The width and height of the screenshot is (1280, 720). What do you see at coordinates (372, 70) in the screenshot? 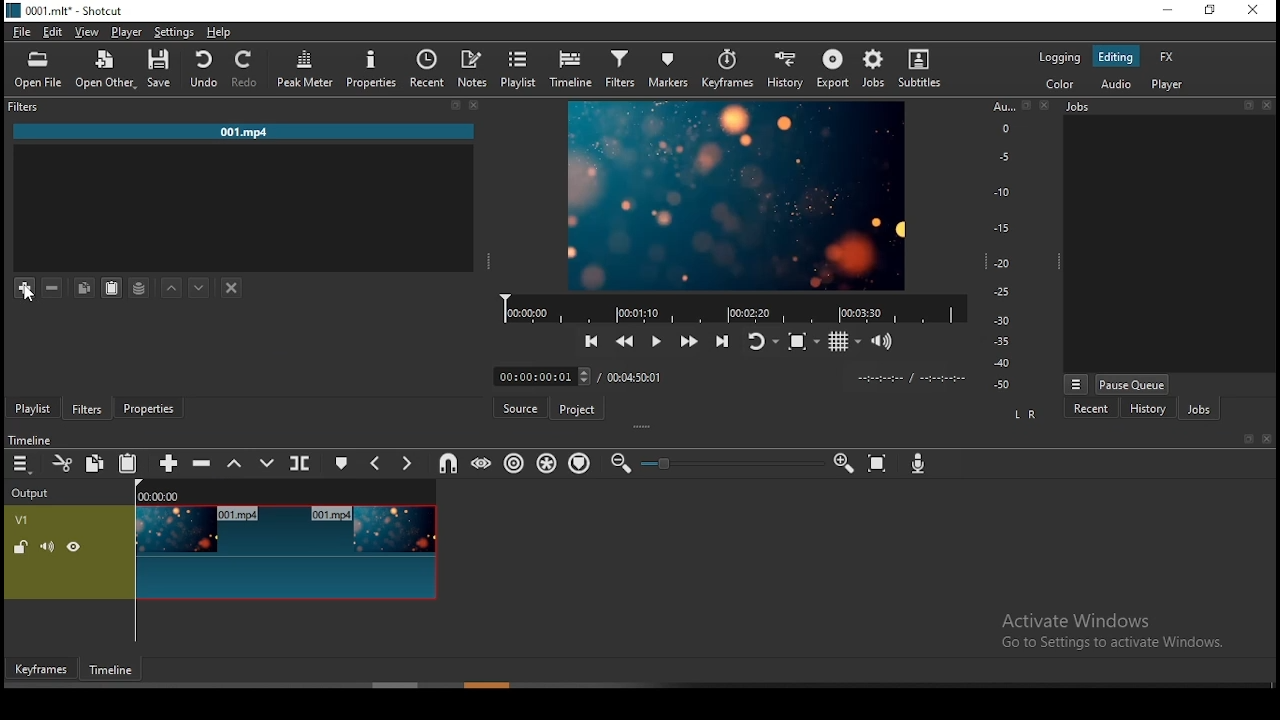
I see `properties` at bounding box center [372, 70].